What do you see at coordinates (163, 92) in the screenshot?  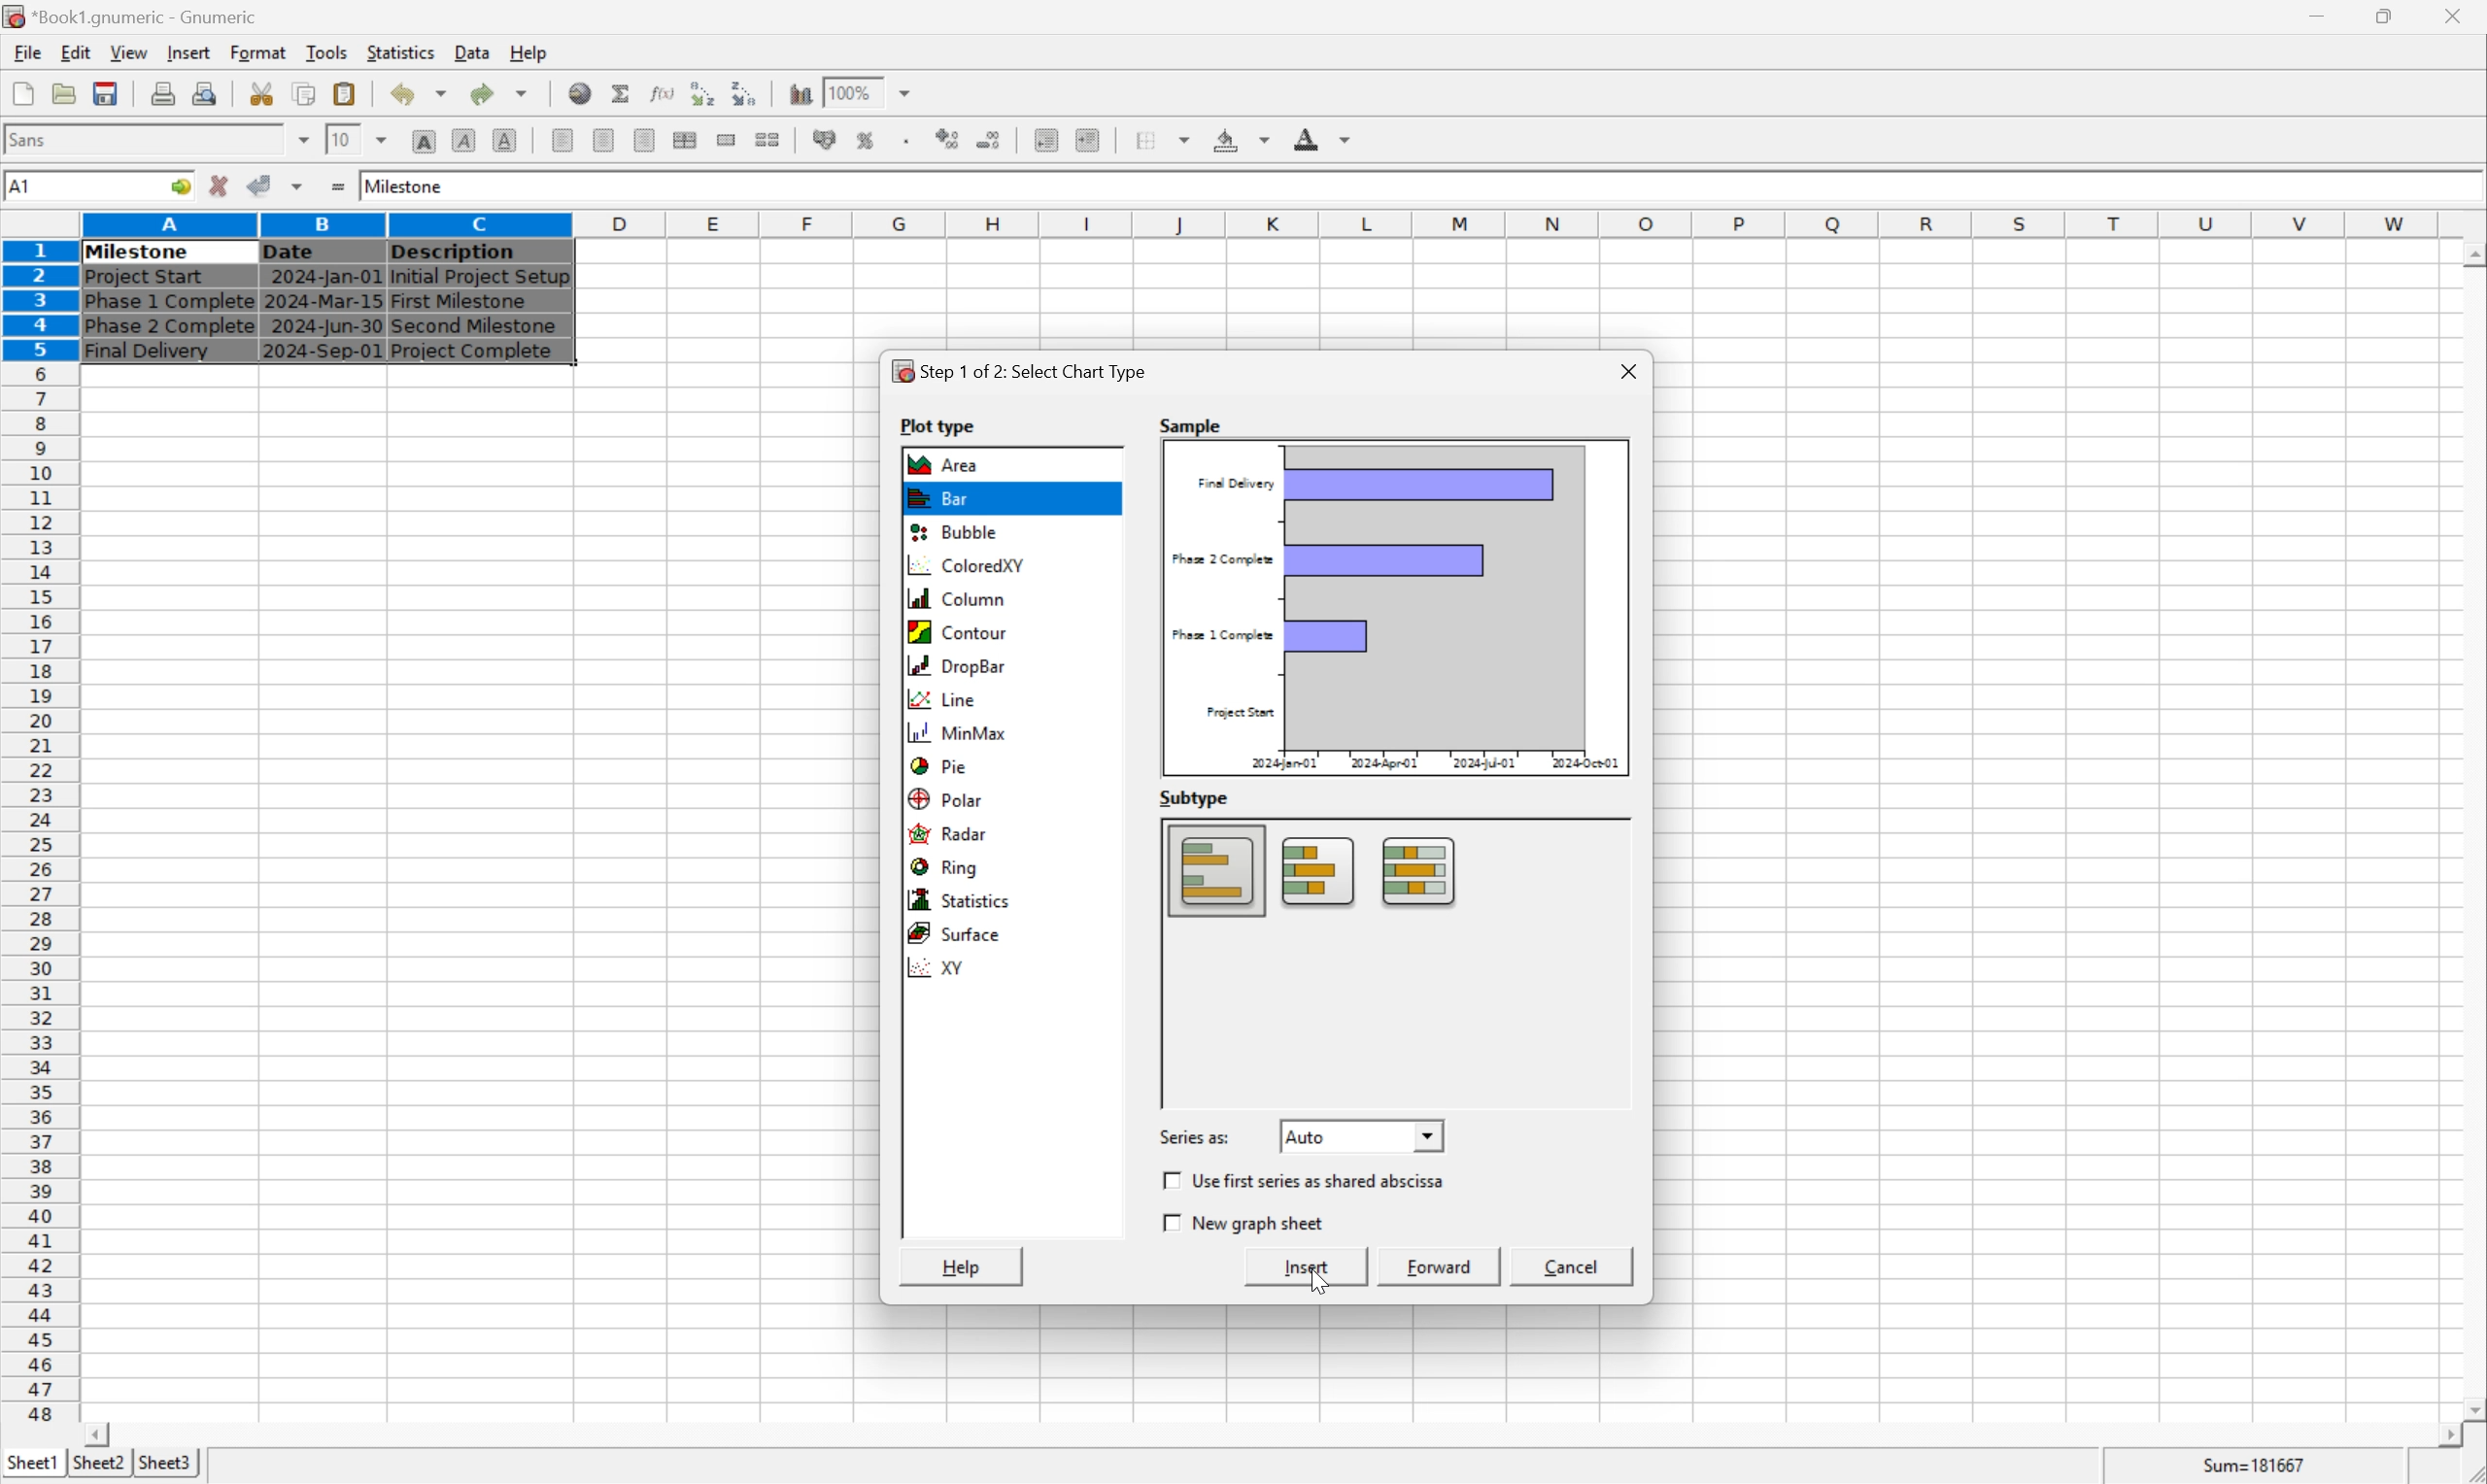 I see `print preview` at bounding box center [163, 92].